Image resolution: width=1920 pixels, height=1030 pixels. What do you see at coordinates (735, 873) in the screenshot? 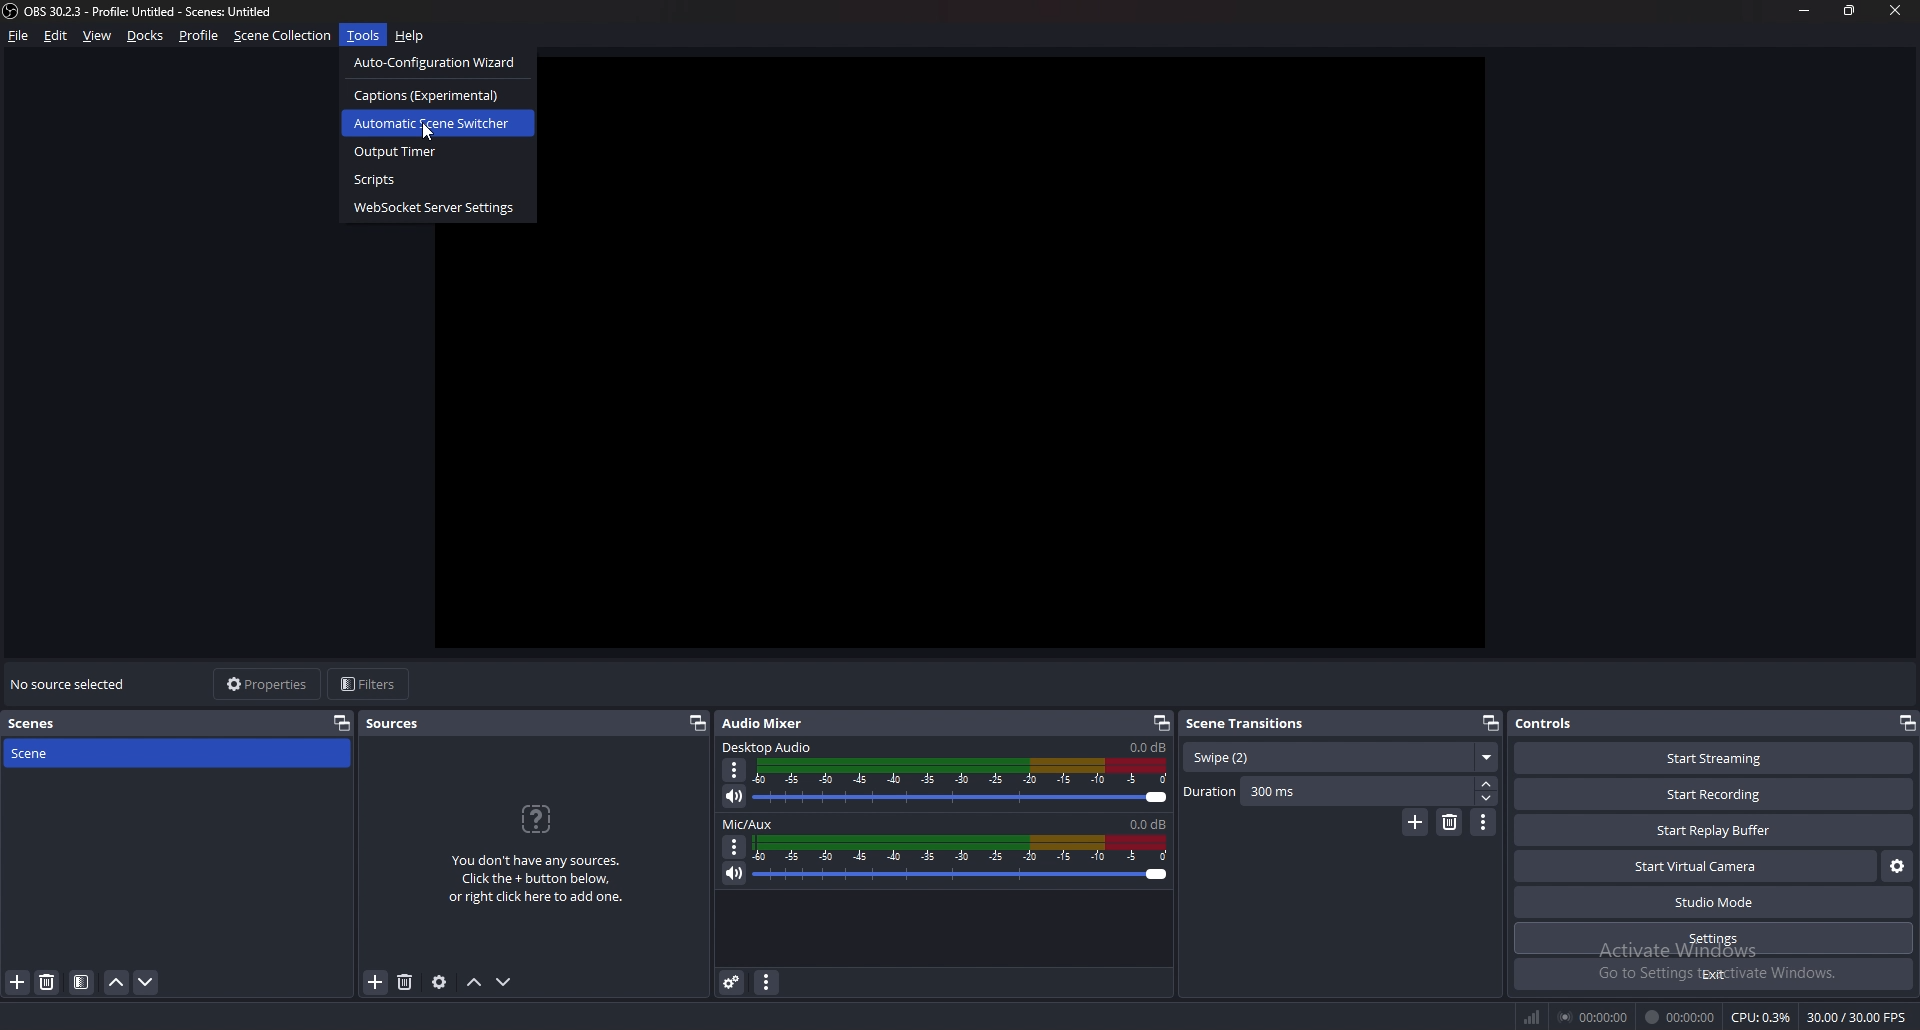
I see `mute` at bounding box center [735, 873].